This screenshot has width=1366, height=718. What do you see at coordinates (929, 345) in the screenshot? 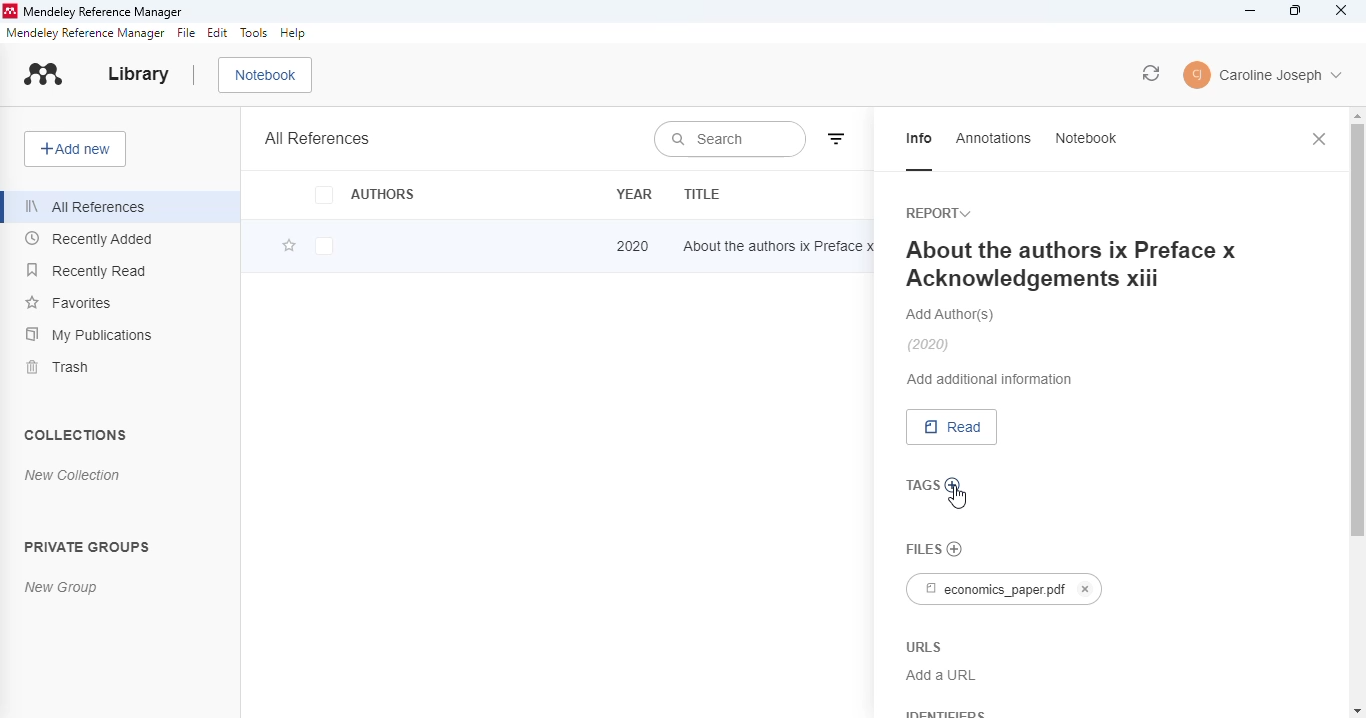
I see `(2020)` at bounding box center [929, 345].